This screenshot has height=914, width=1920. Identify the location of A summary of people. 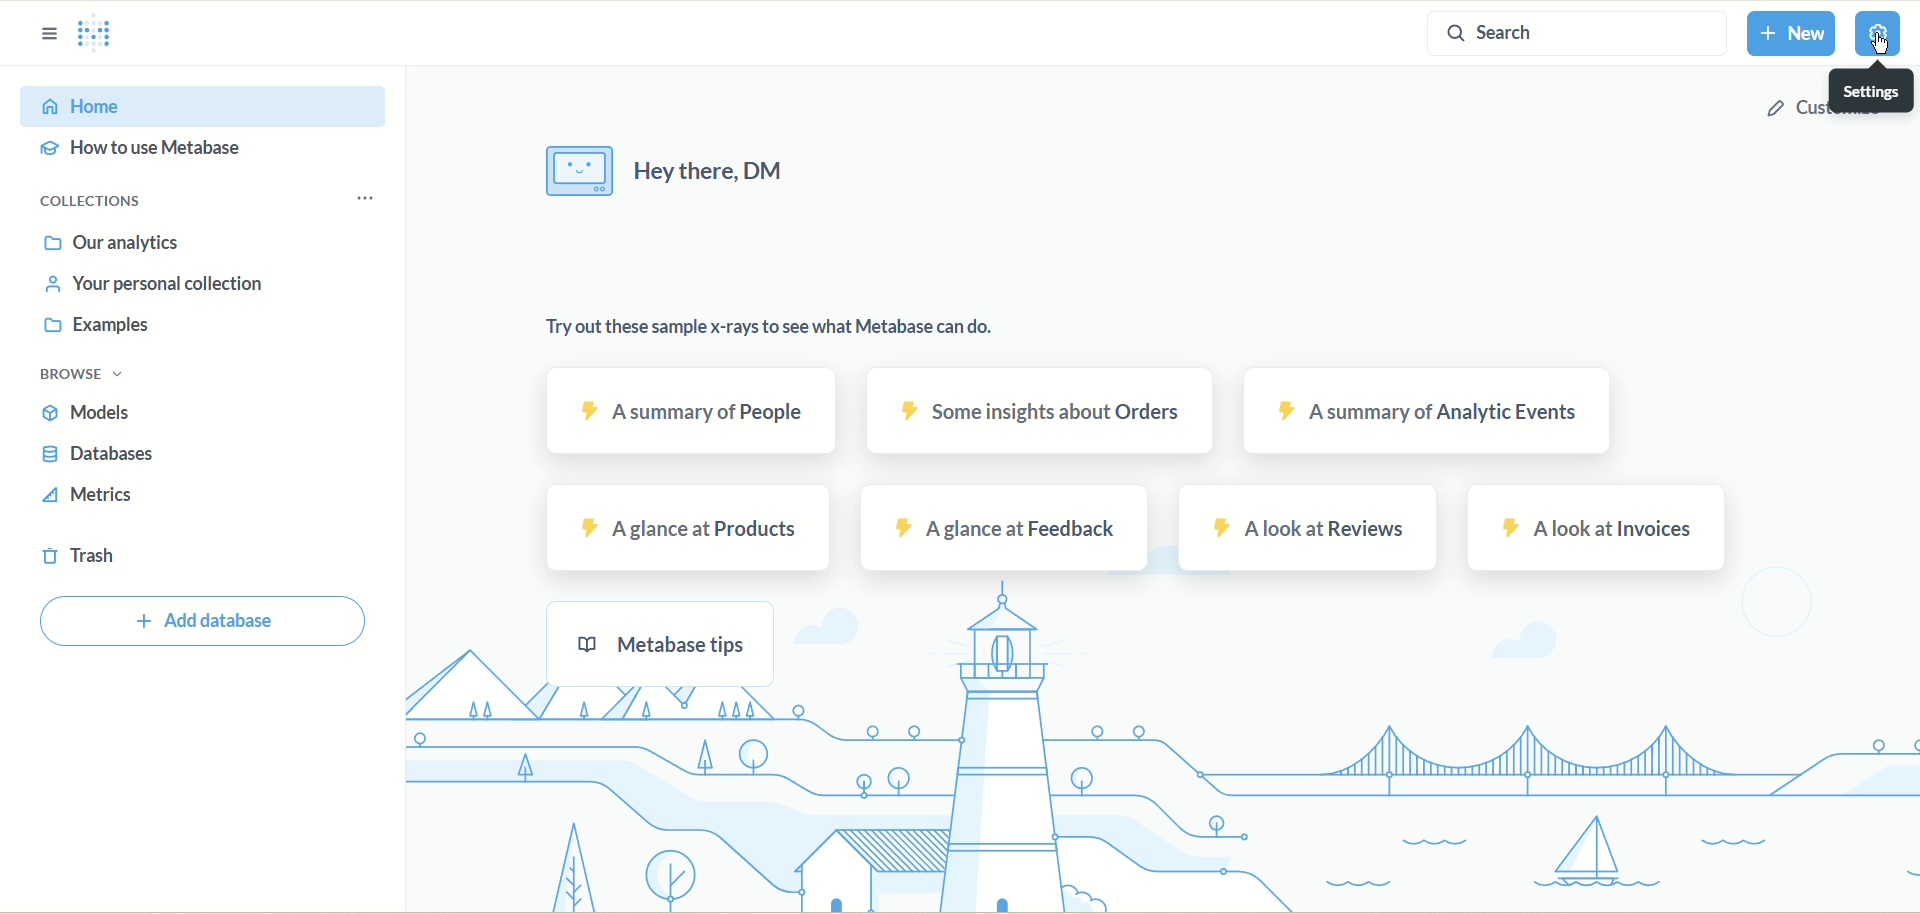
(695, 413).